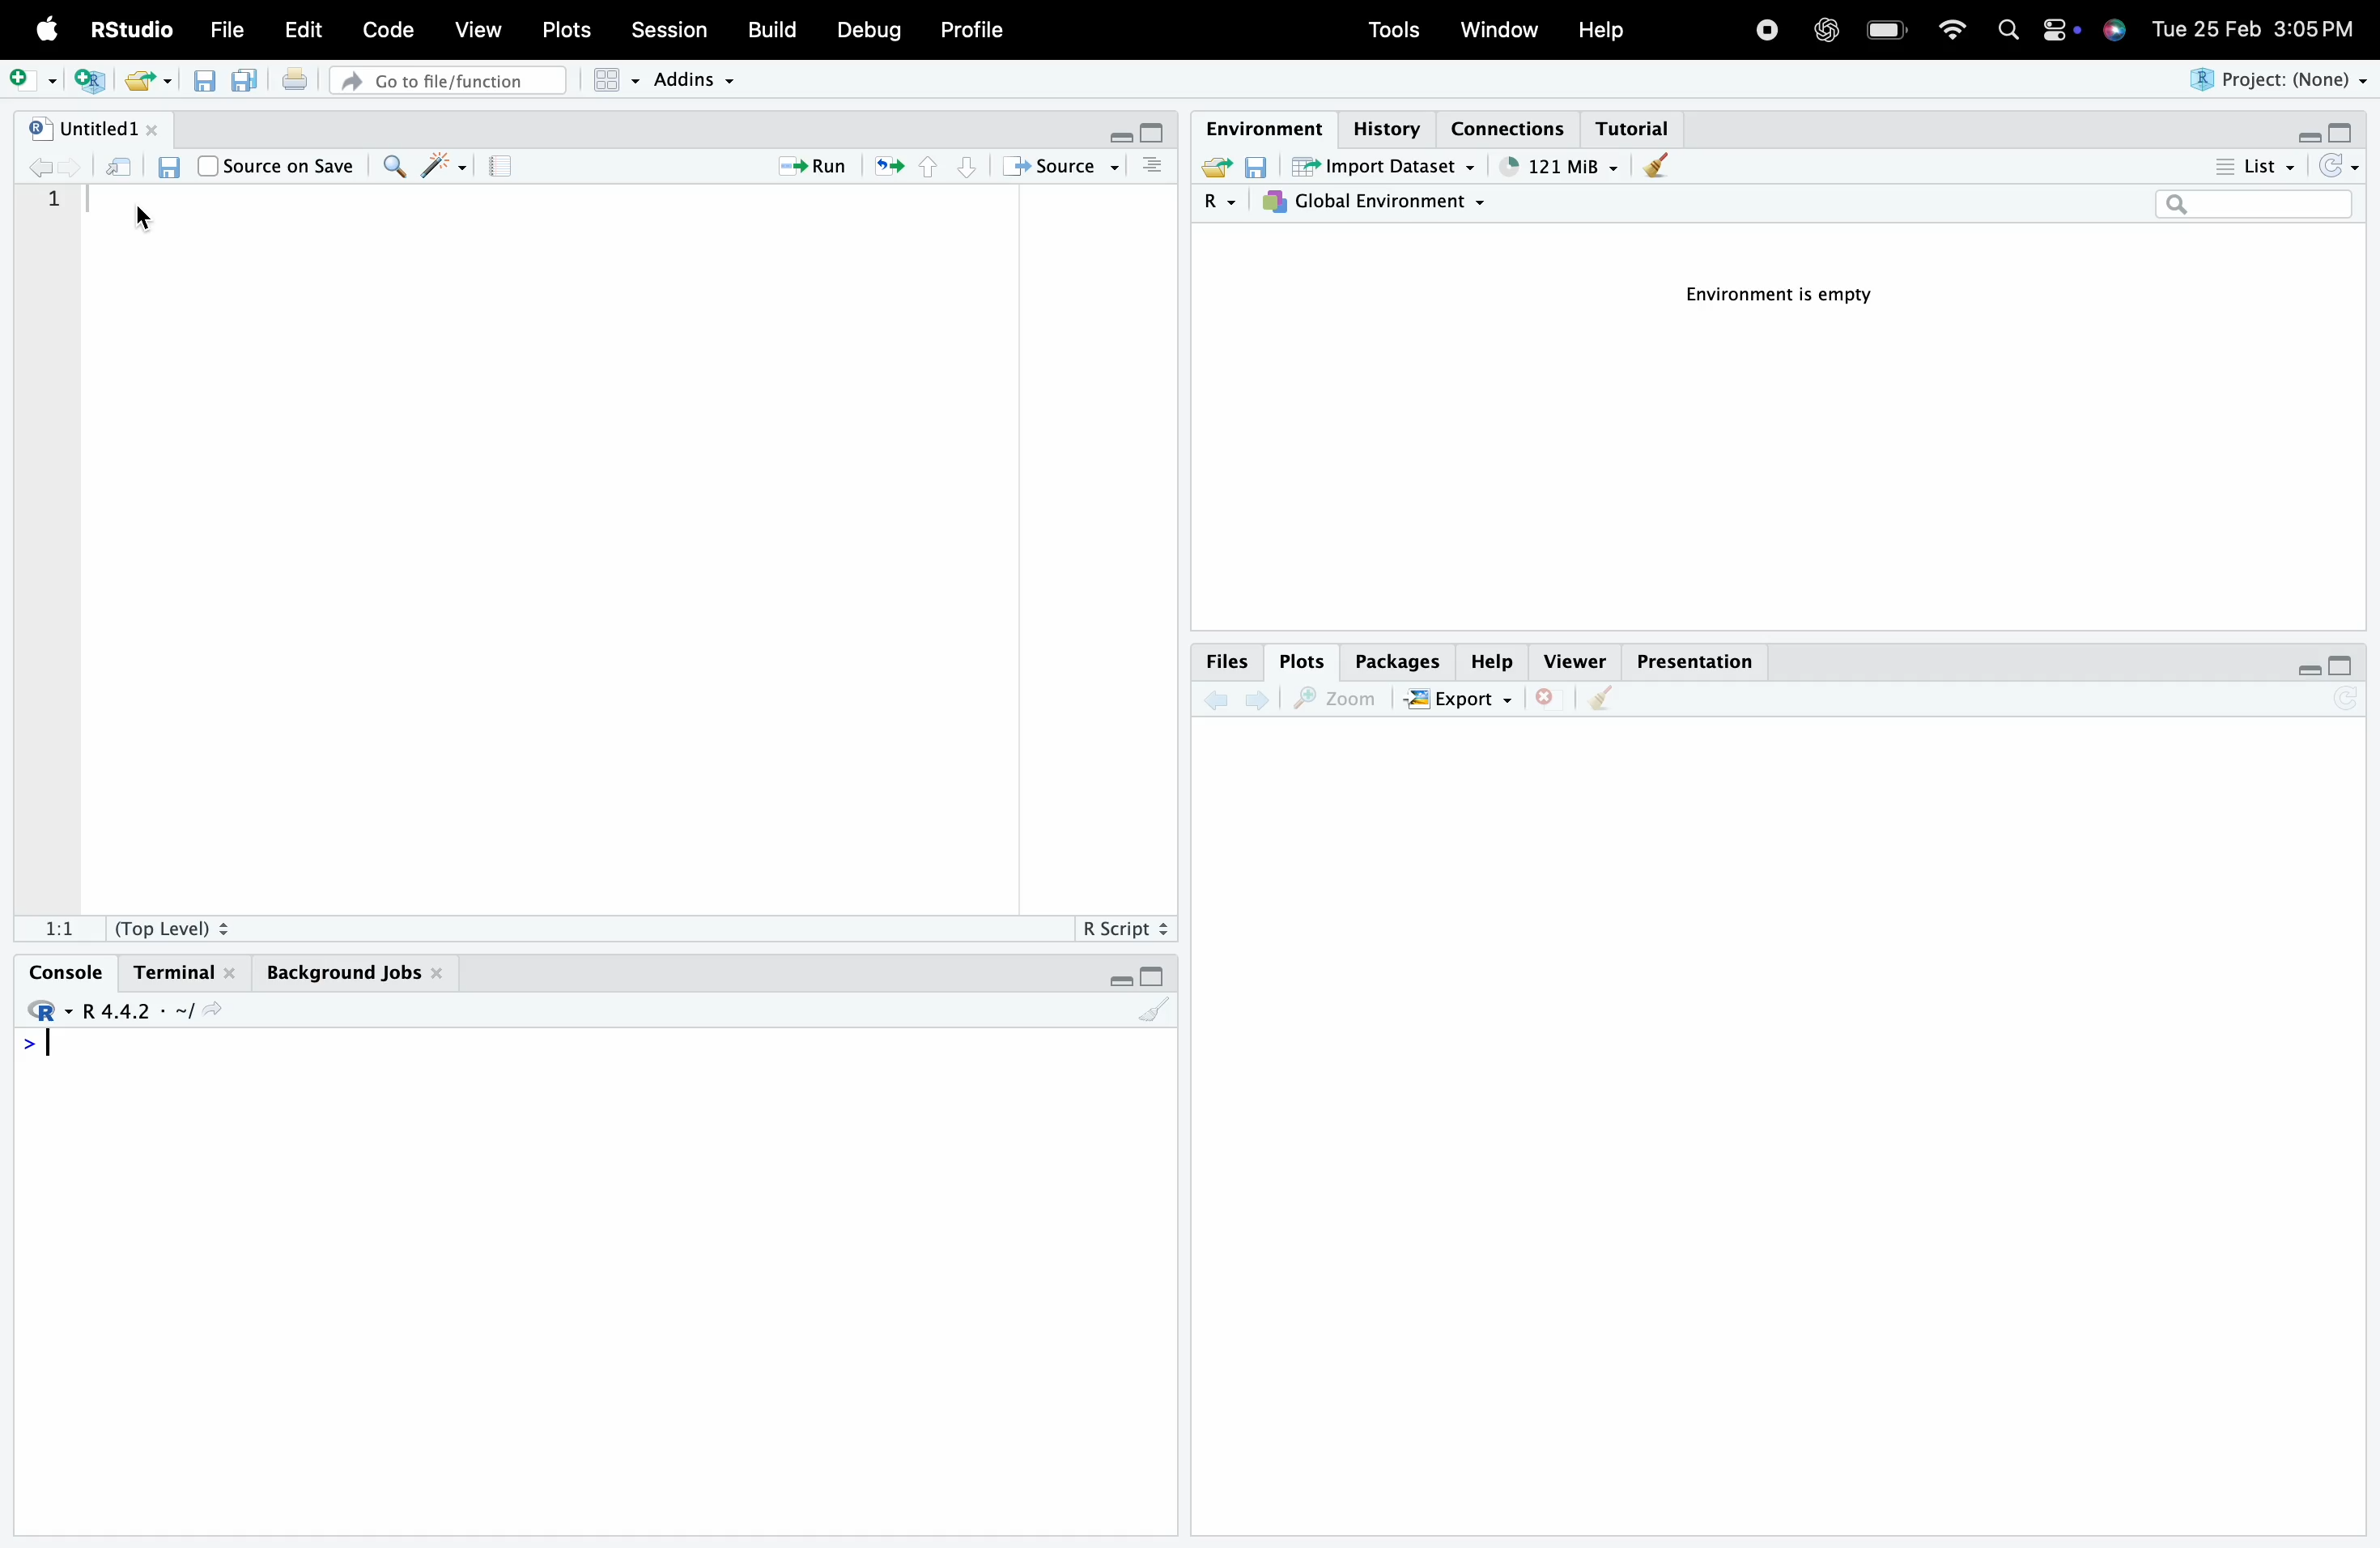 Image resolution: width=2380 pixels, height=1548 pixels. Describe the element at coordinates (1556, 165) in the screenshot. I see `121kib used by R session (Source: Windows System)` at that location.